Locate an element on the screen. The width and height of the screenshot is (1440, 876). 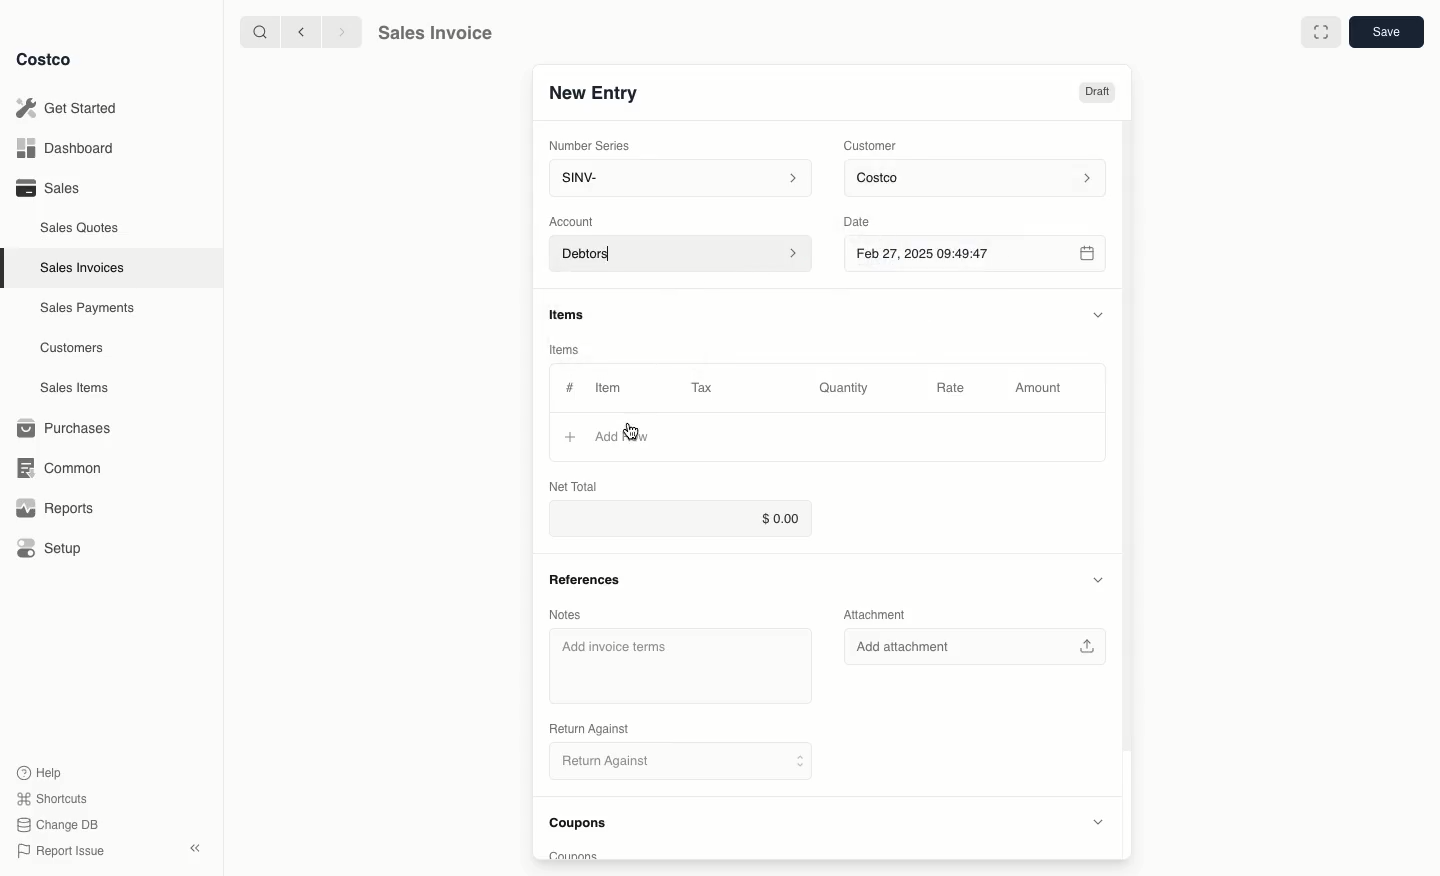
Hide is located at coordinates (1096, 580).